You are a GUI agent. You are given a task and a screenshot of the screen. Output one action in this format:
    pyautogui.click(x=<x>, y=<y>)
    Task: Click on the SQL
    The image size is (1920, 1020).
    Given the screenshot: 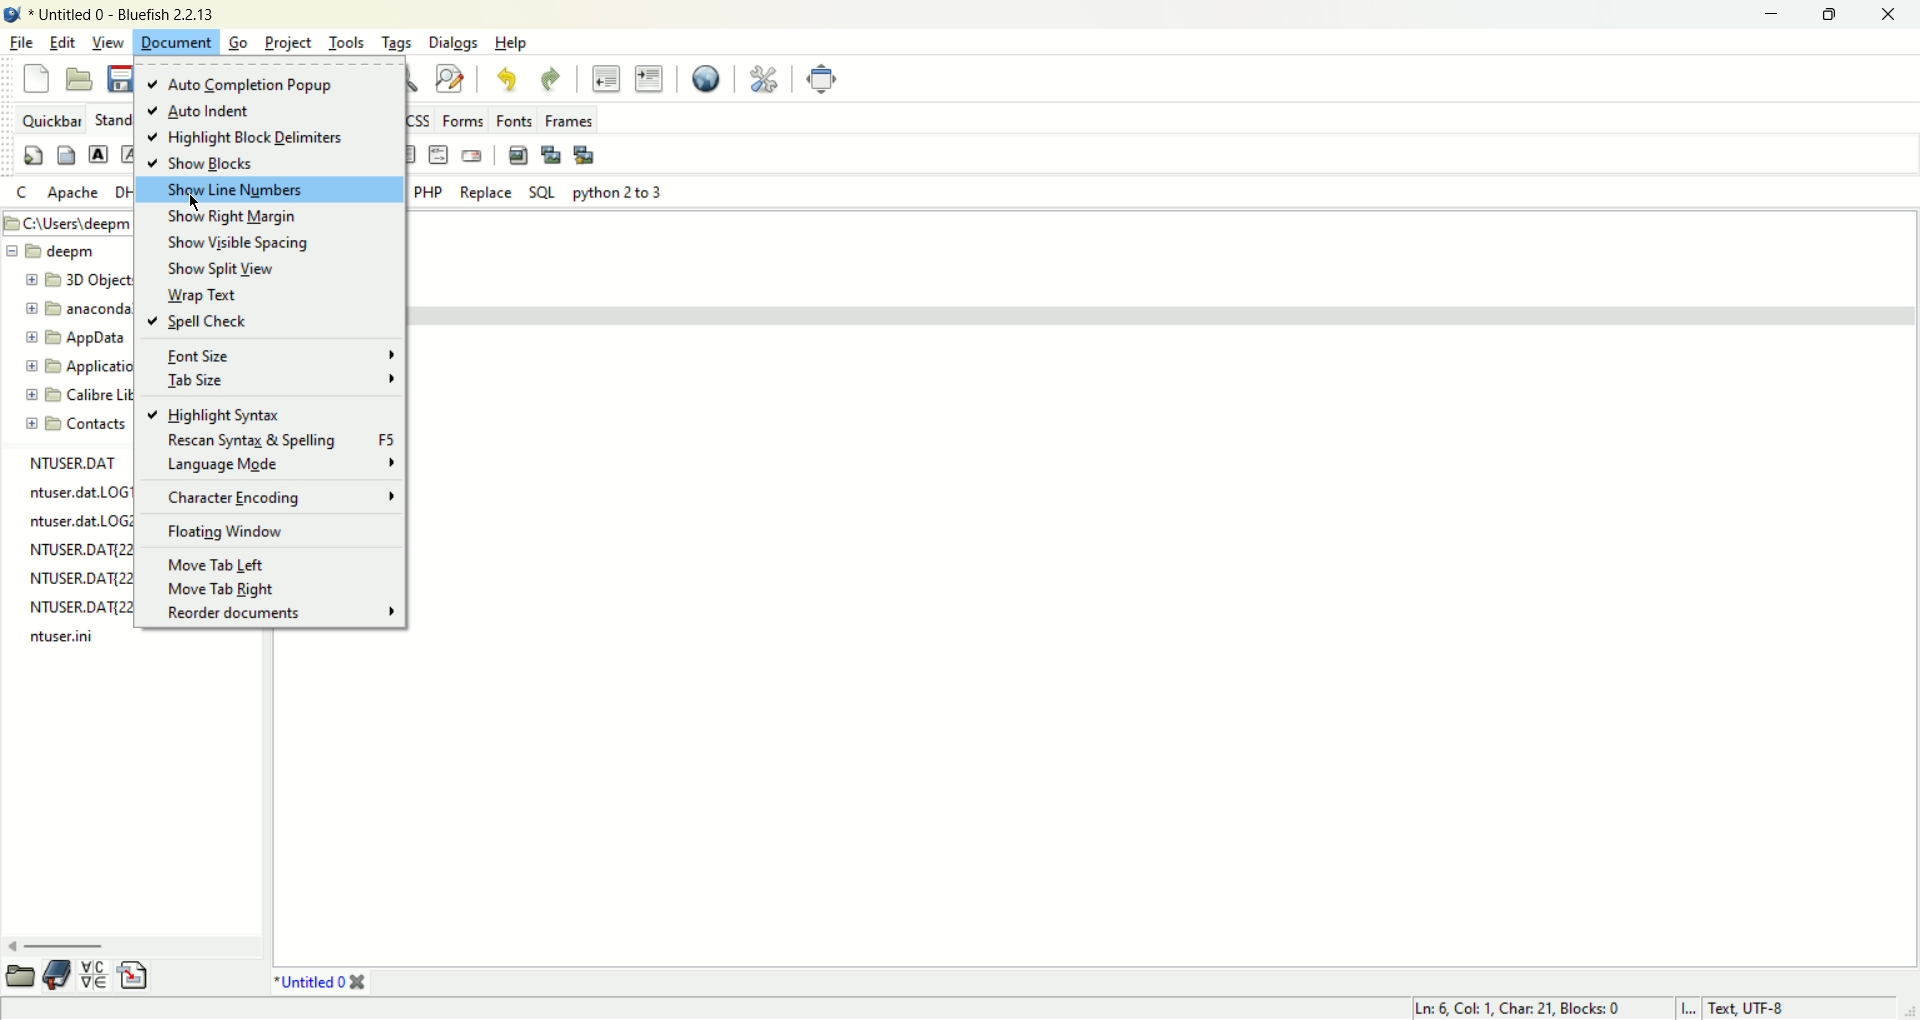 What is the action you would take?
    pyautogui.click(x=541, y=194)
    